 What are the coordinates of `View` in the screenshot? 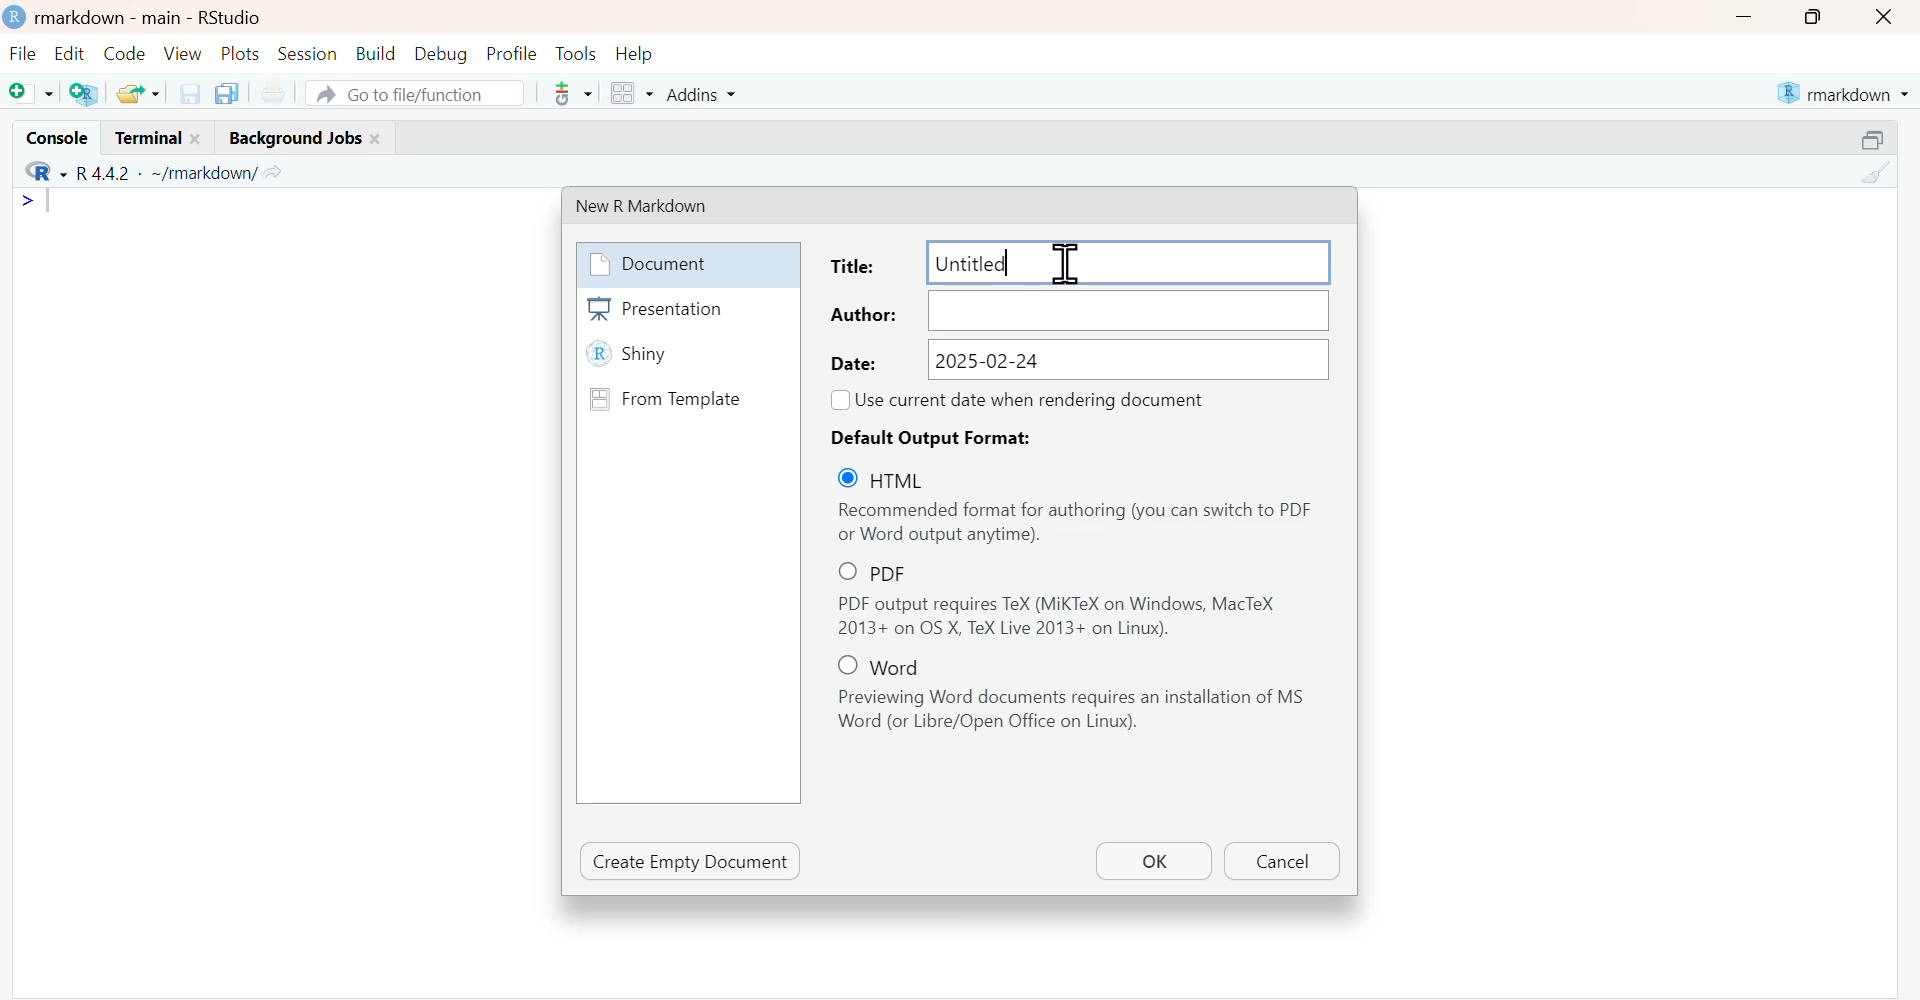 It's located at (183, 53).